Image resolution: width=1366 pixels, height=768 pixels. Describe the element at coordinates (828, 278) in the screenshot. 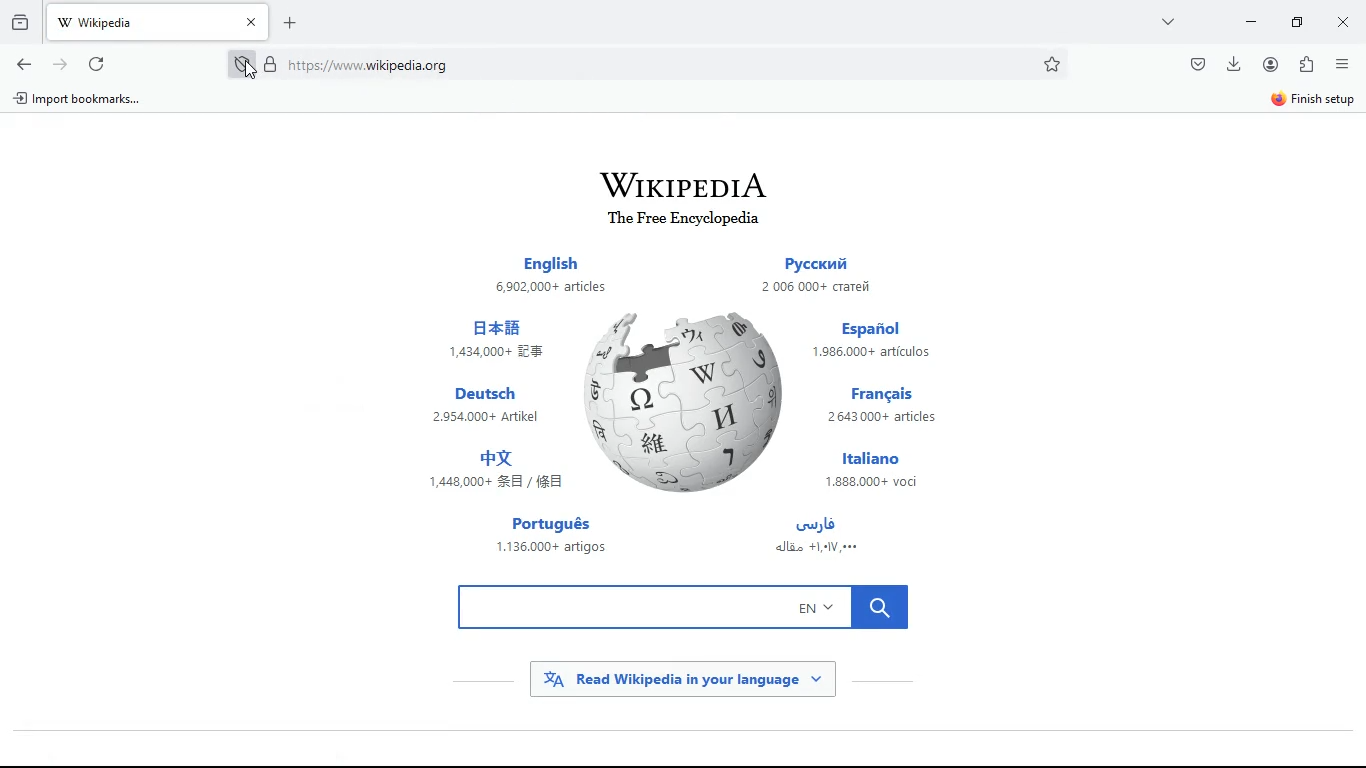

I see `russian` at that location.